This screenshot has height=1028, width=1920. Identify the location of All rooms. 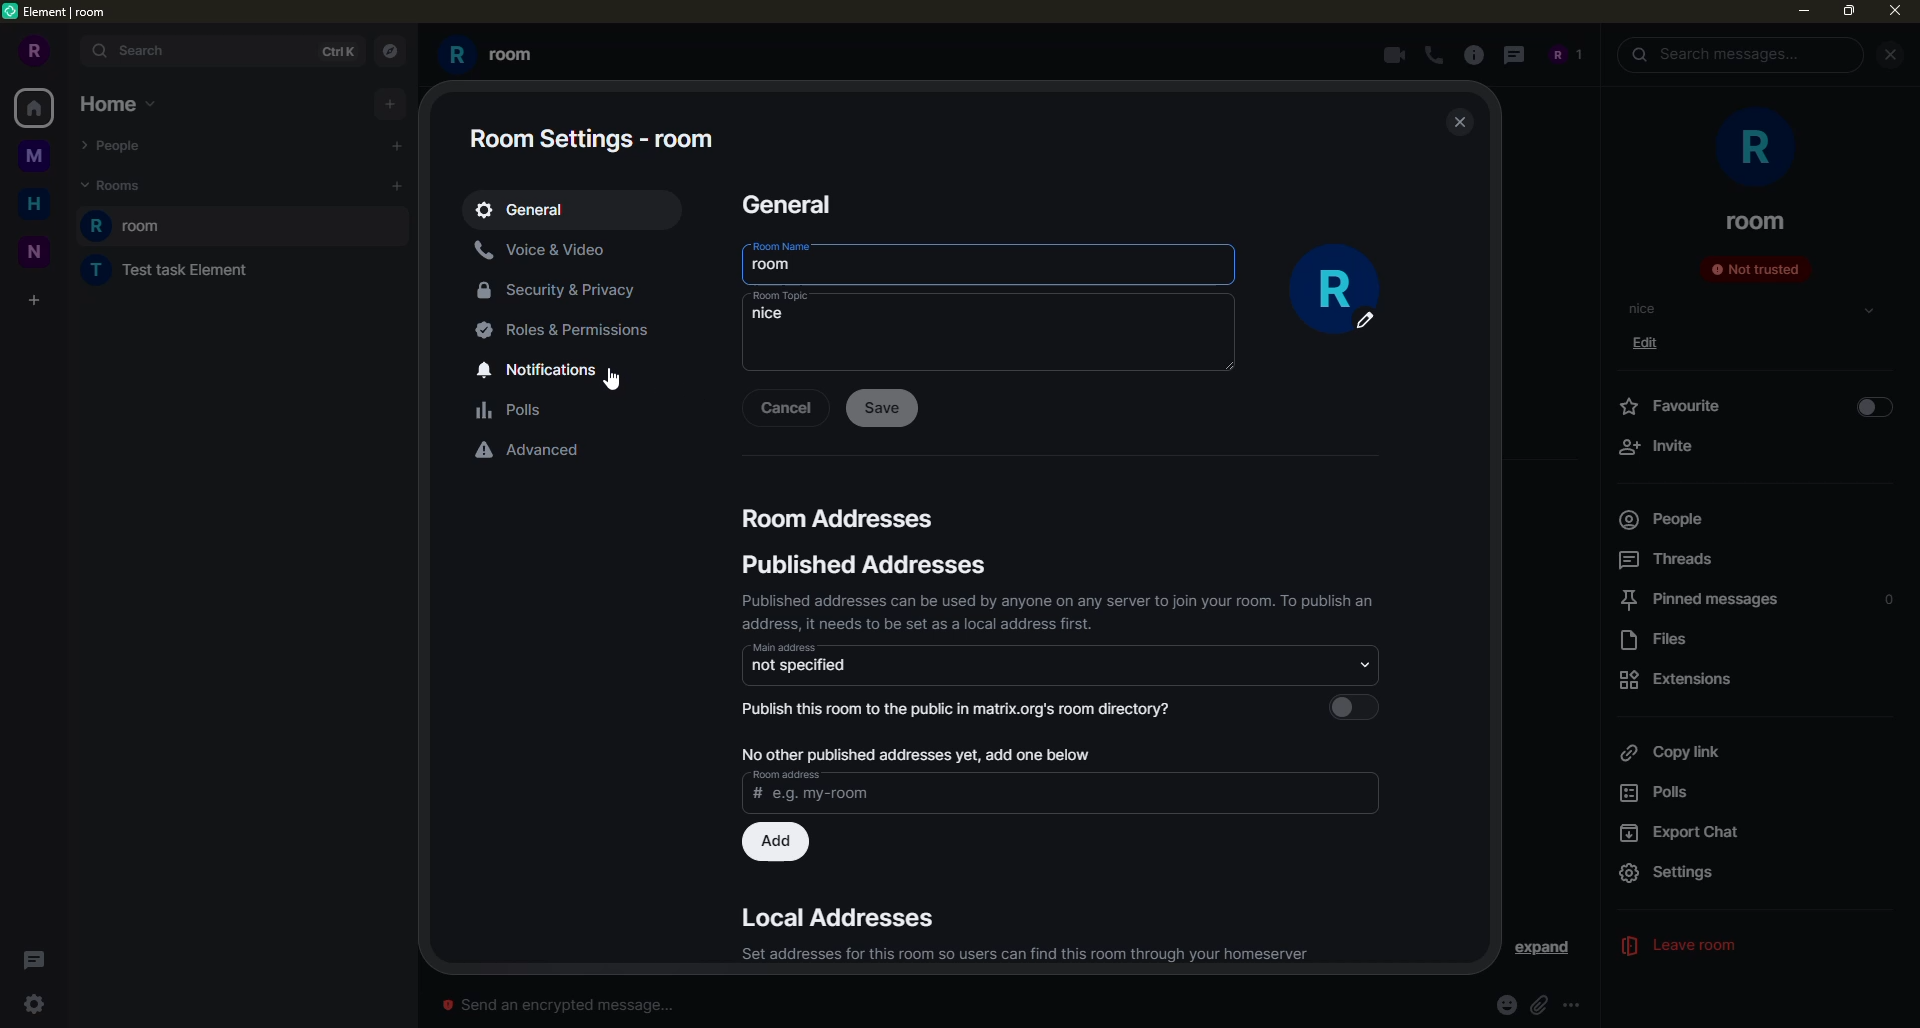
(34, 109).